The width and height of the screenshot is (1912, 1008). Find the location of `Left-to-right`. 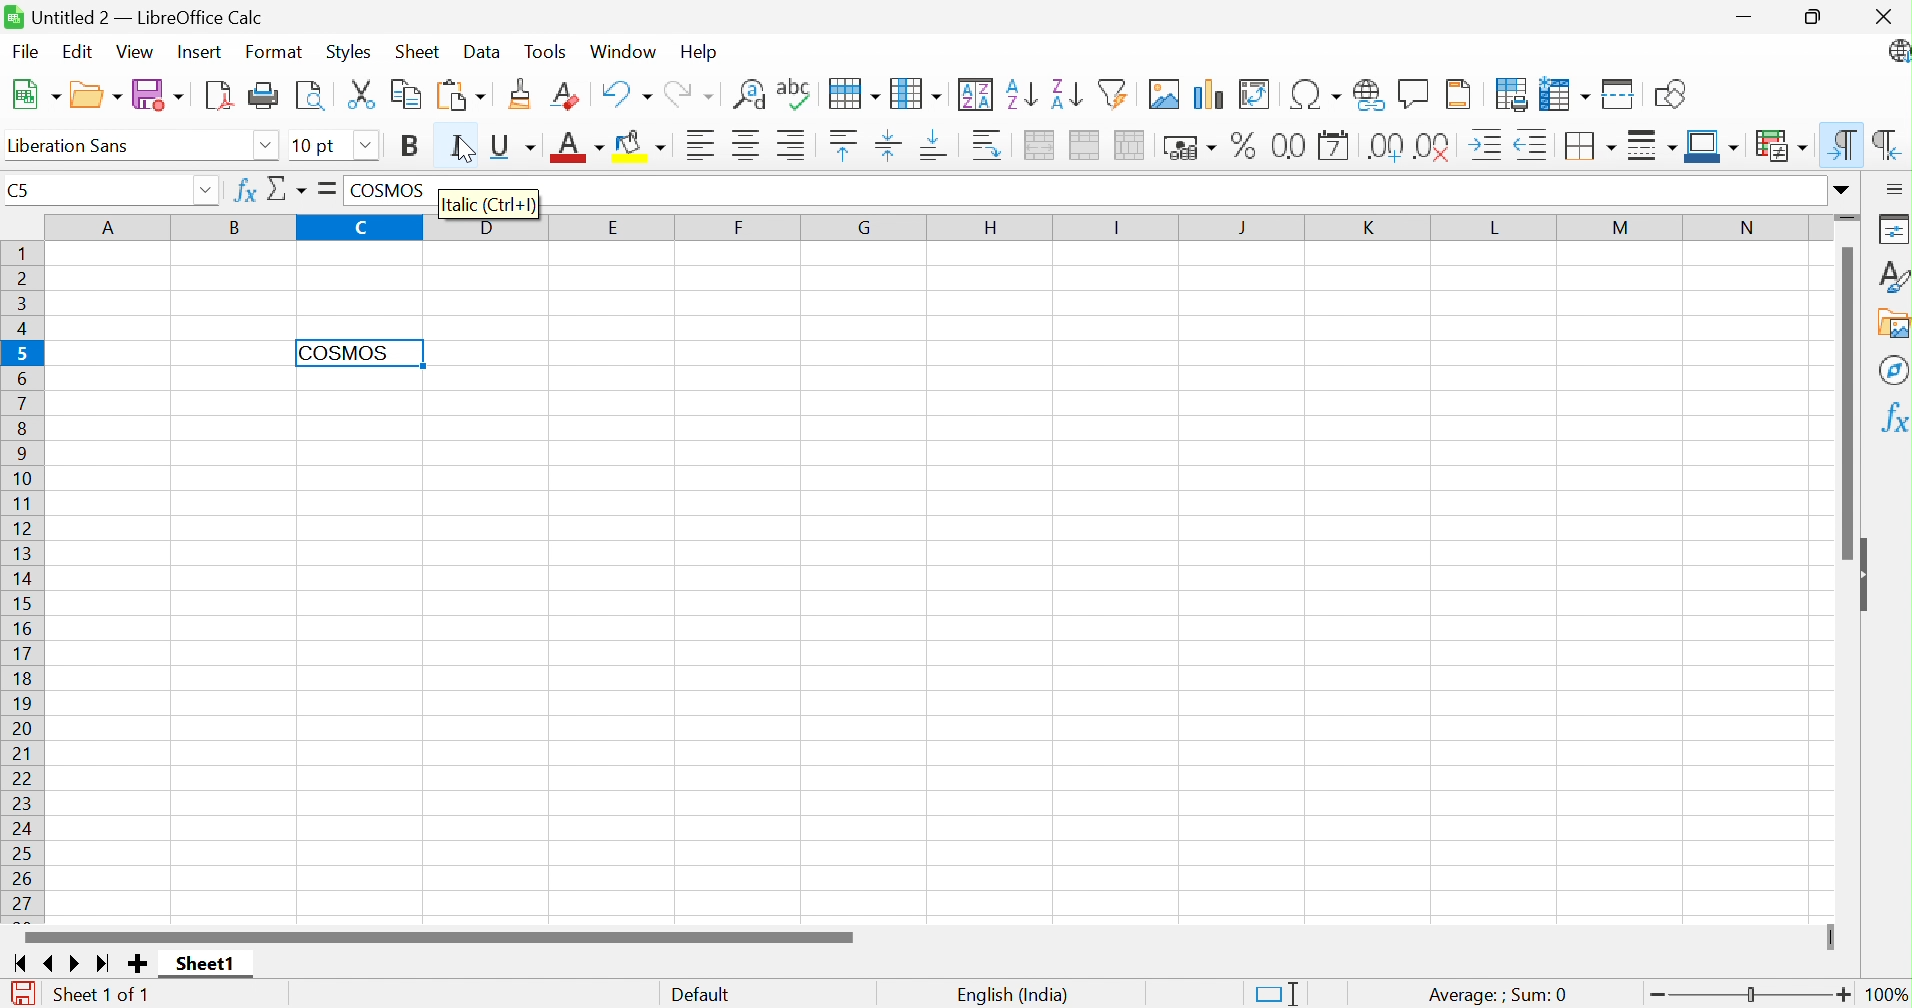

Left-to-right is located at coordinates (1844, 143).